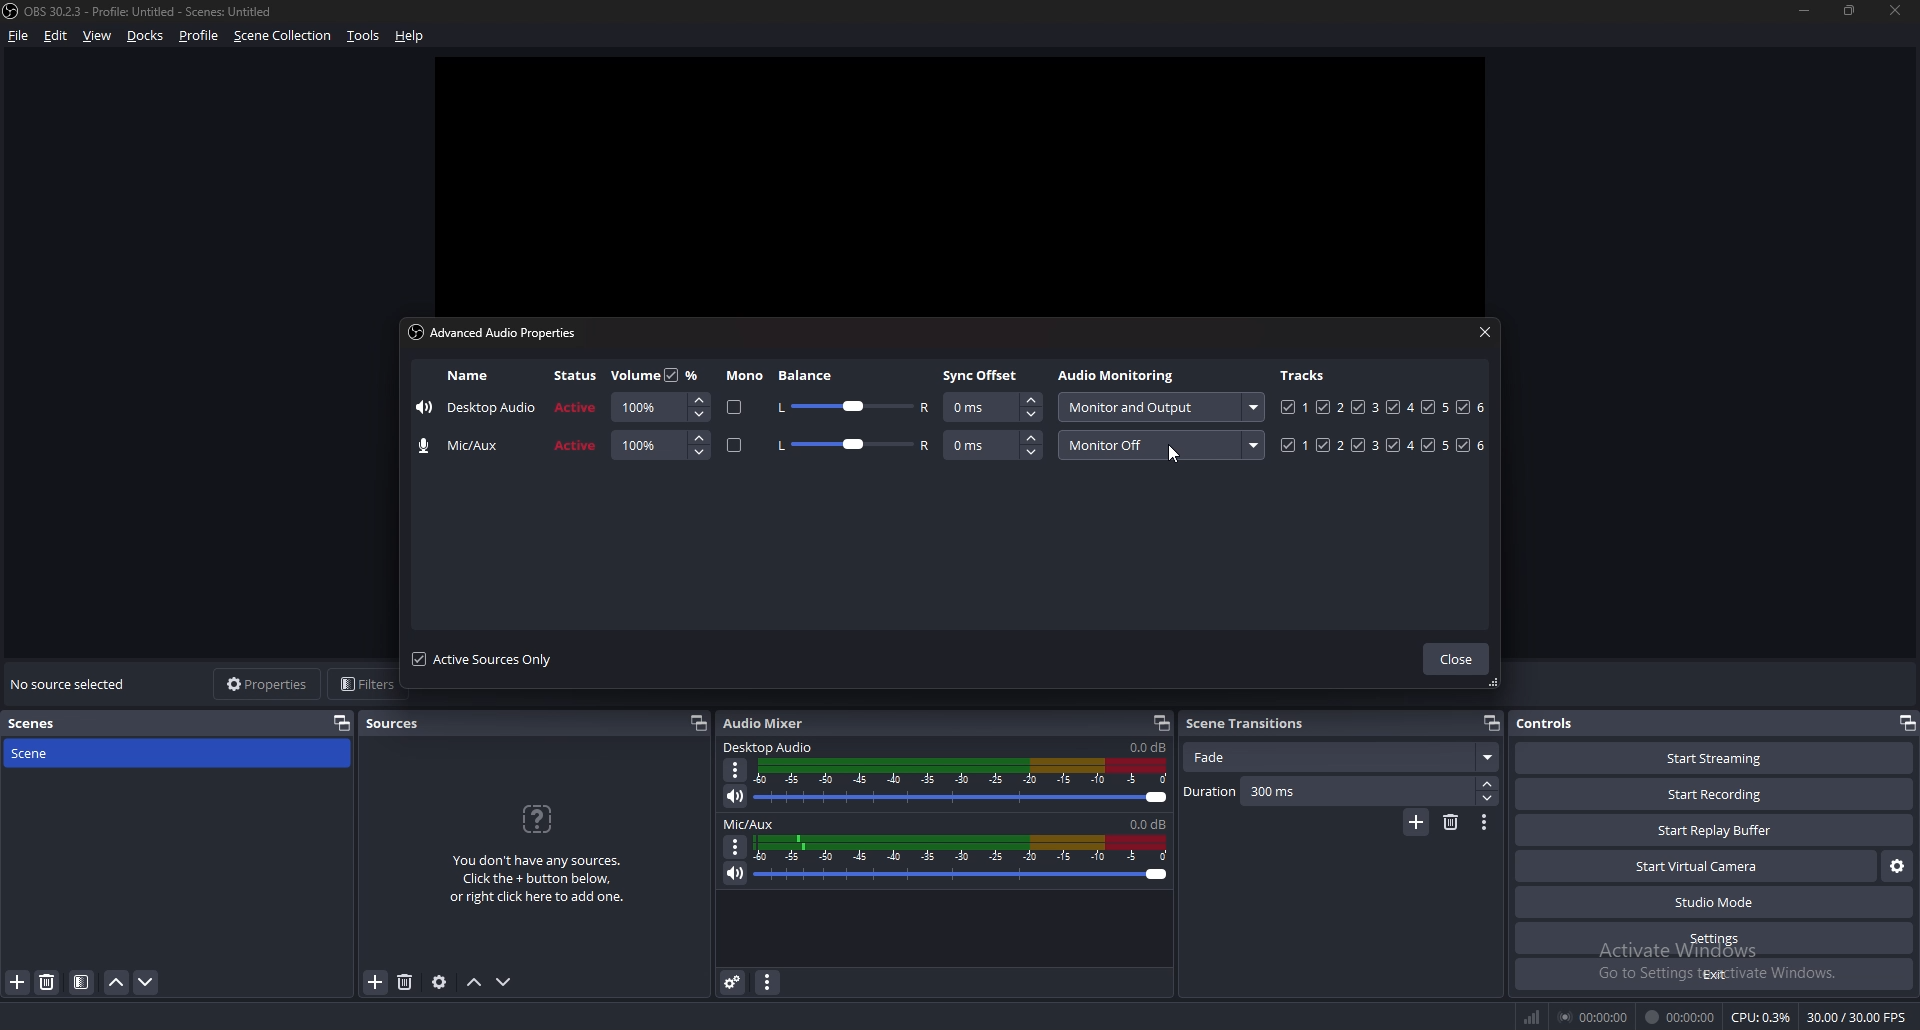 Image resolution: width=1920 pixels, height=1030 pixels. I want to click on no source selected, so click(72, 683).